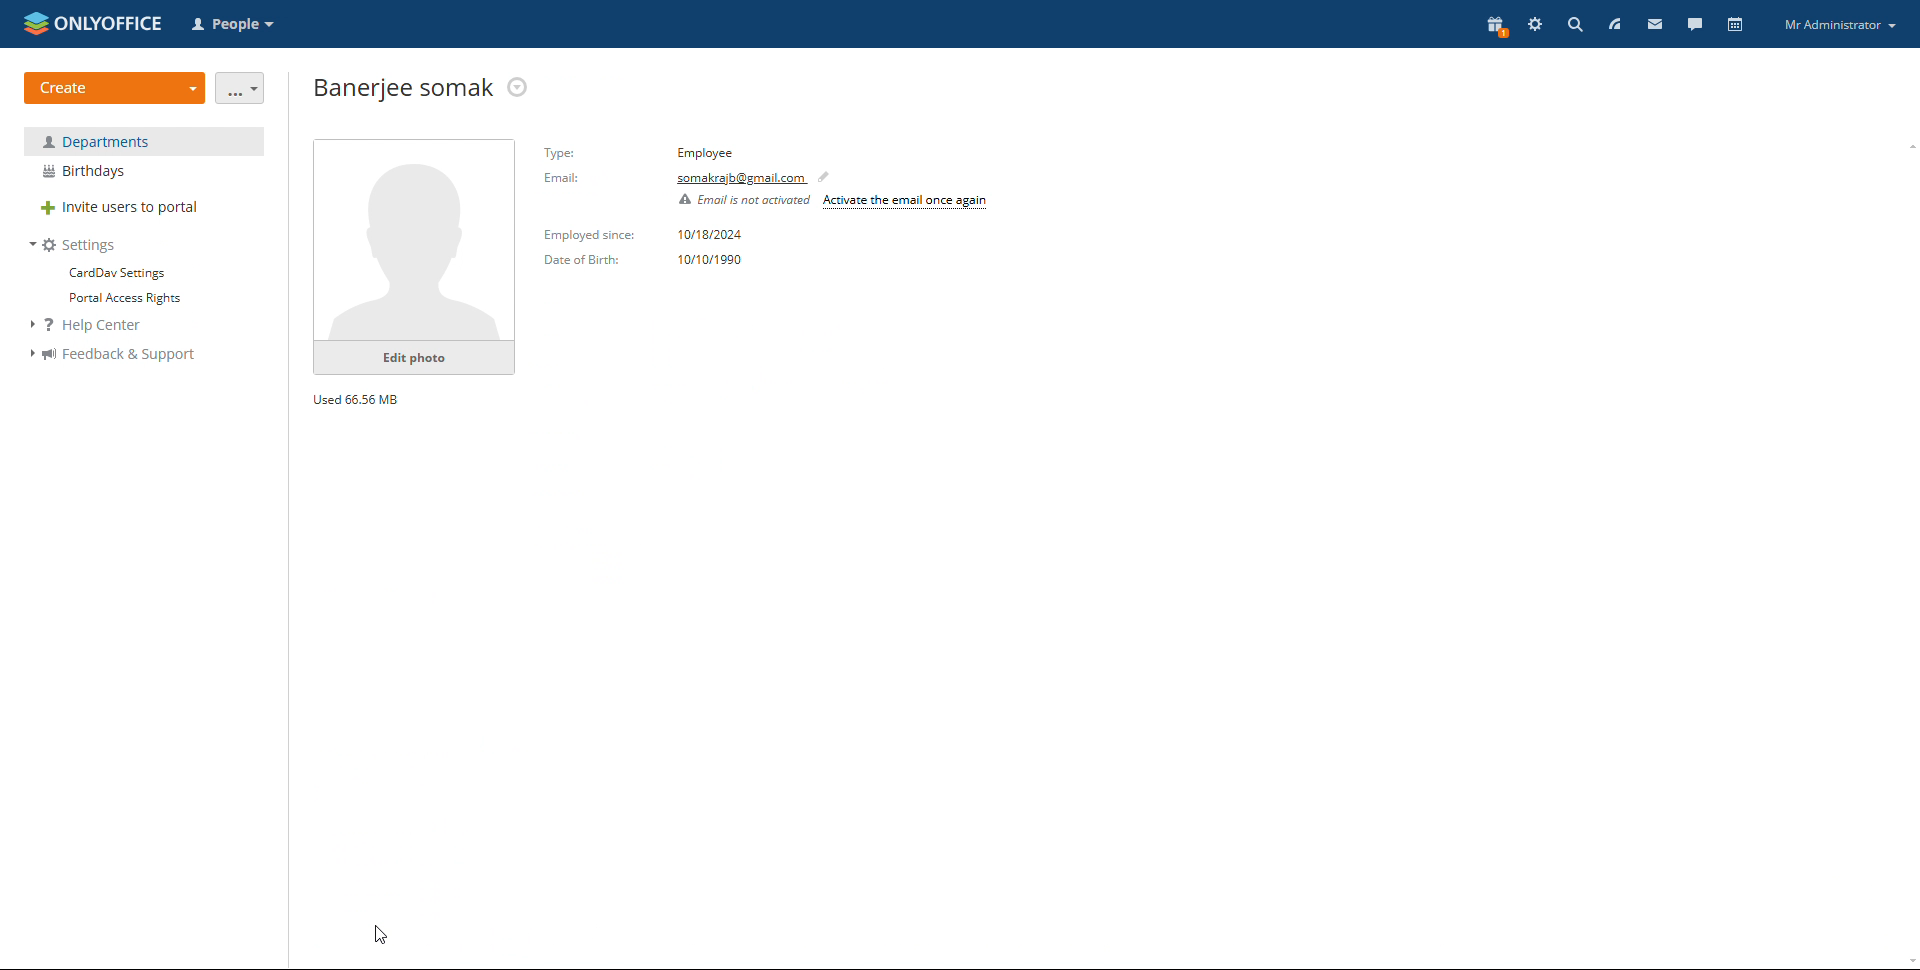 This screenshot has height=970, width=1920. What do you see at coordinates (588, 235) in the screenshot?
I see `Employed since:` at bounding box center [588, 235].